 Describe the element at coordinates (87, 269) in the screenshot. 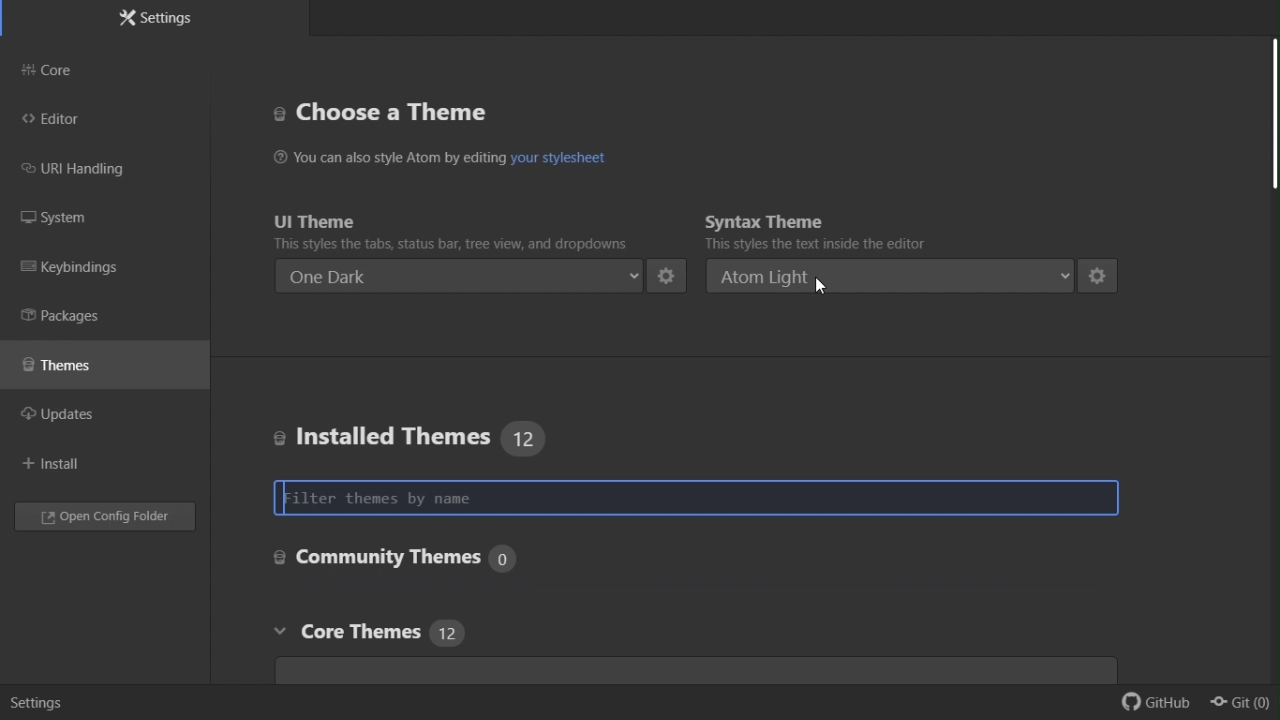

I see `Key binding` at that location.